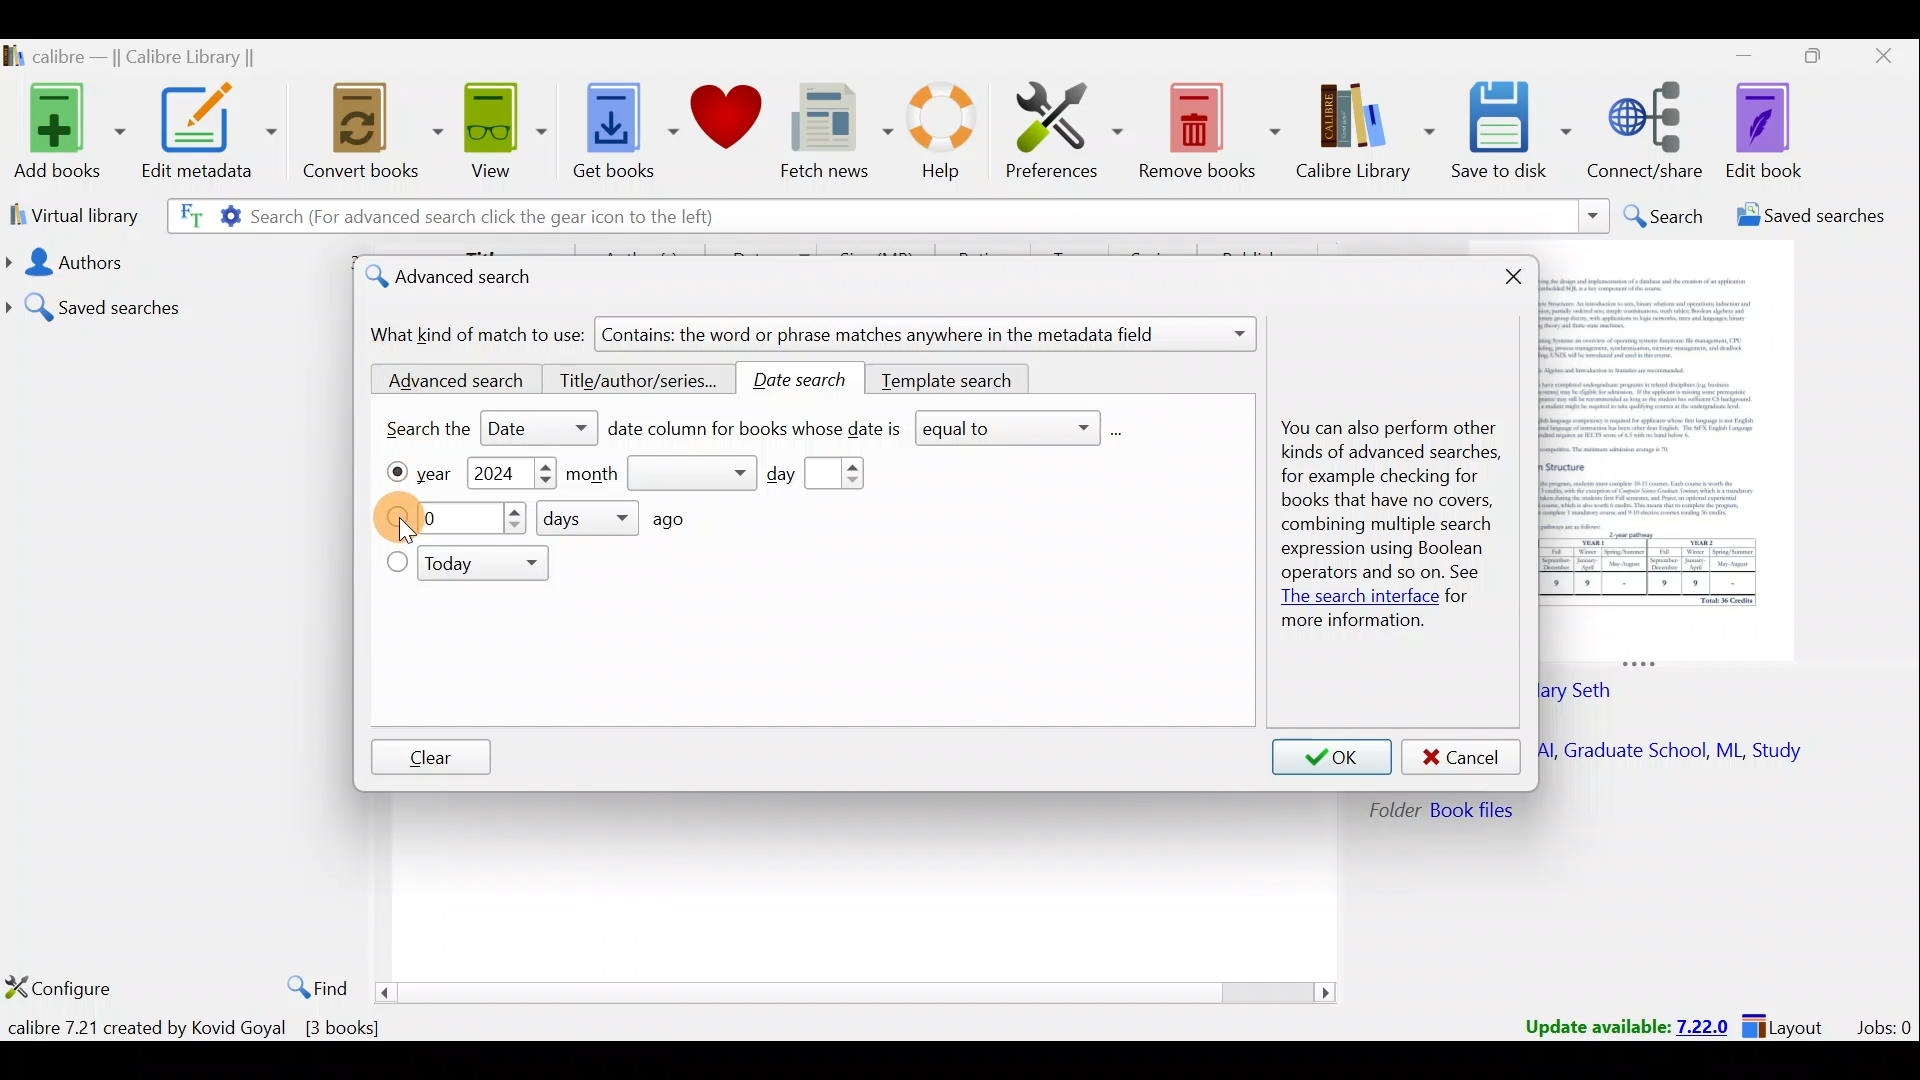 Image resolution: width=1920 pixels, height=1080 pixels. I want to click on Saved searches, so click(175, 300).